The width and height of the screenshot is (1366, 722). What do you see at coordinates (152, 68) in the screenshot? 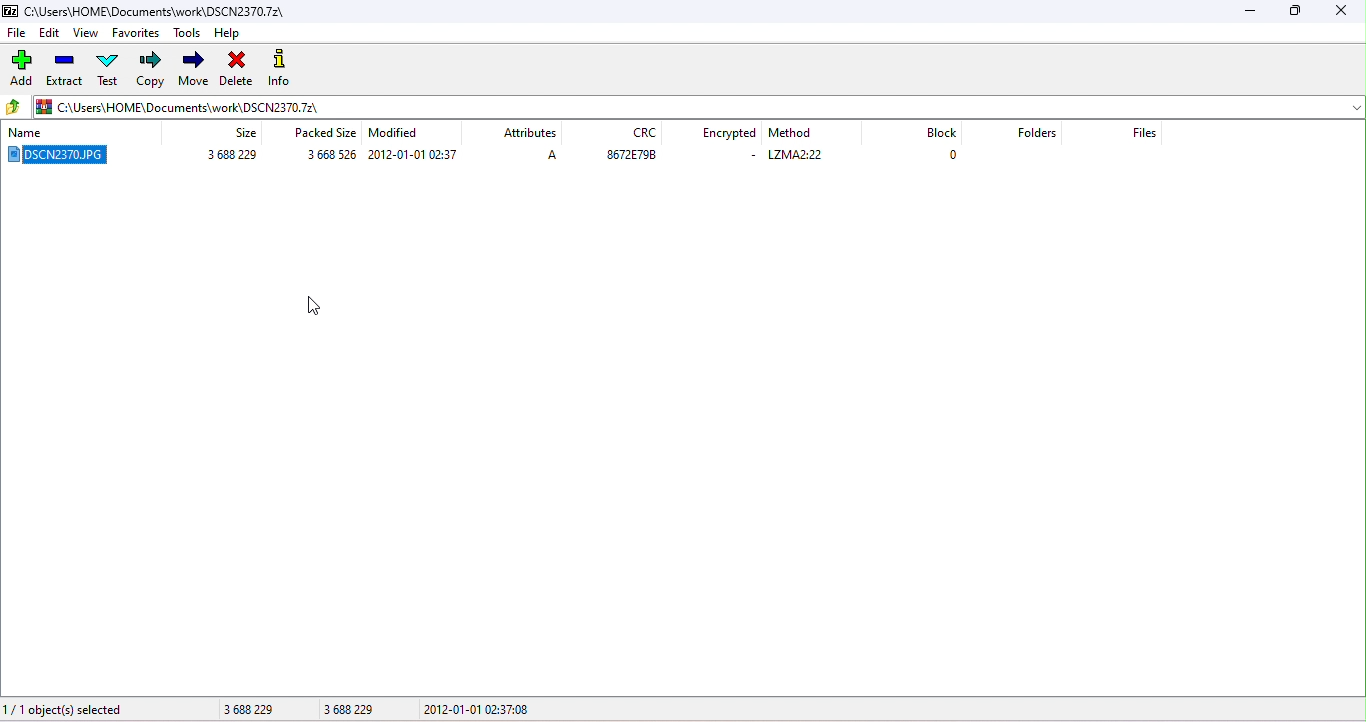
I see `copy` at bounding box center [152, 68].